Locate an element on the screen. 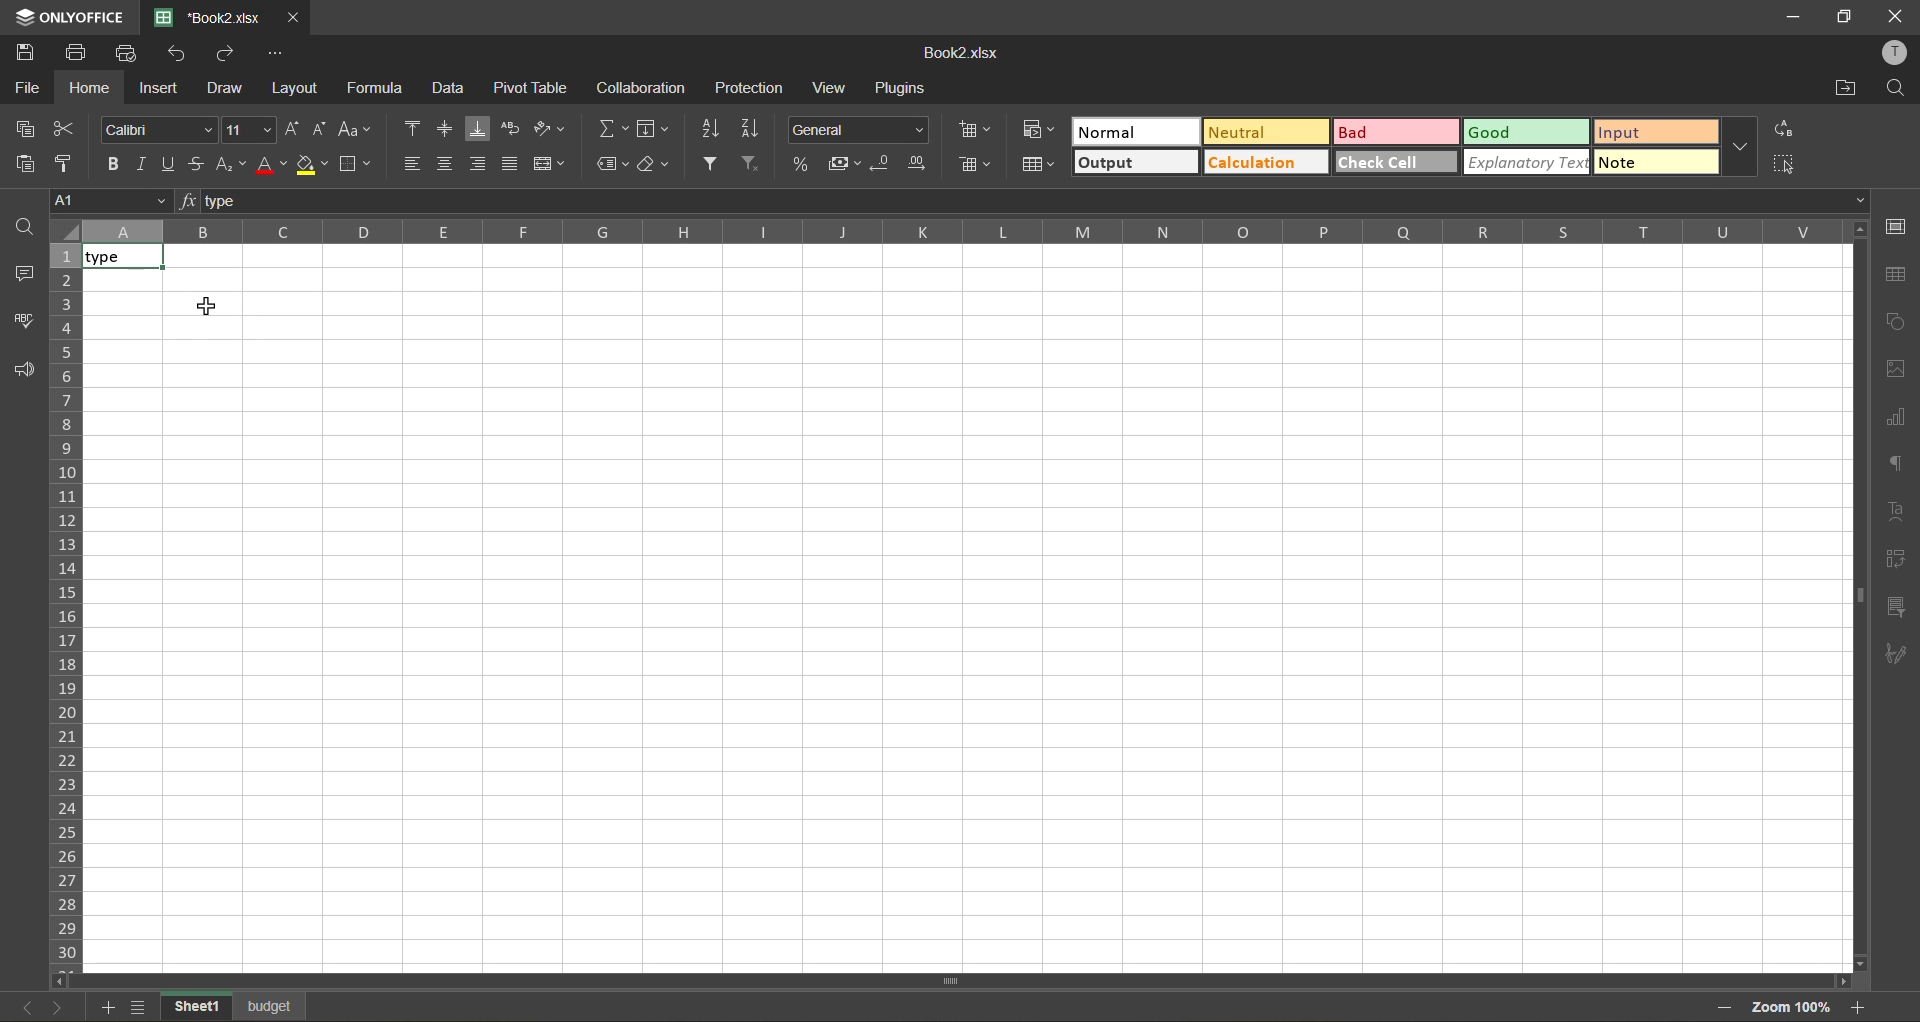 This screenshot has height=1022, width=1920. zoom factor is located at coordinates (1792, 1005).